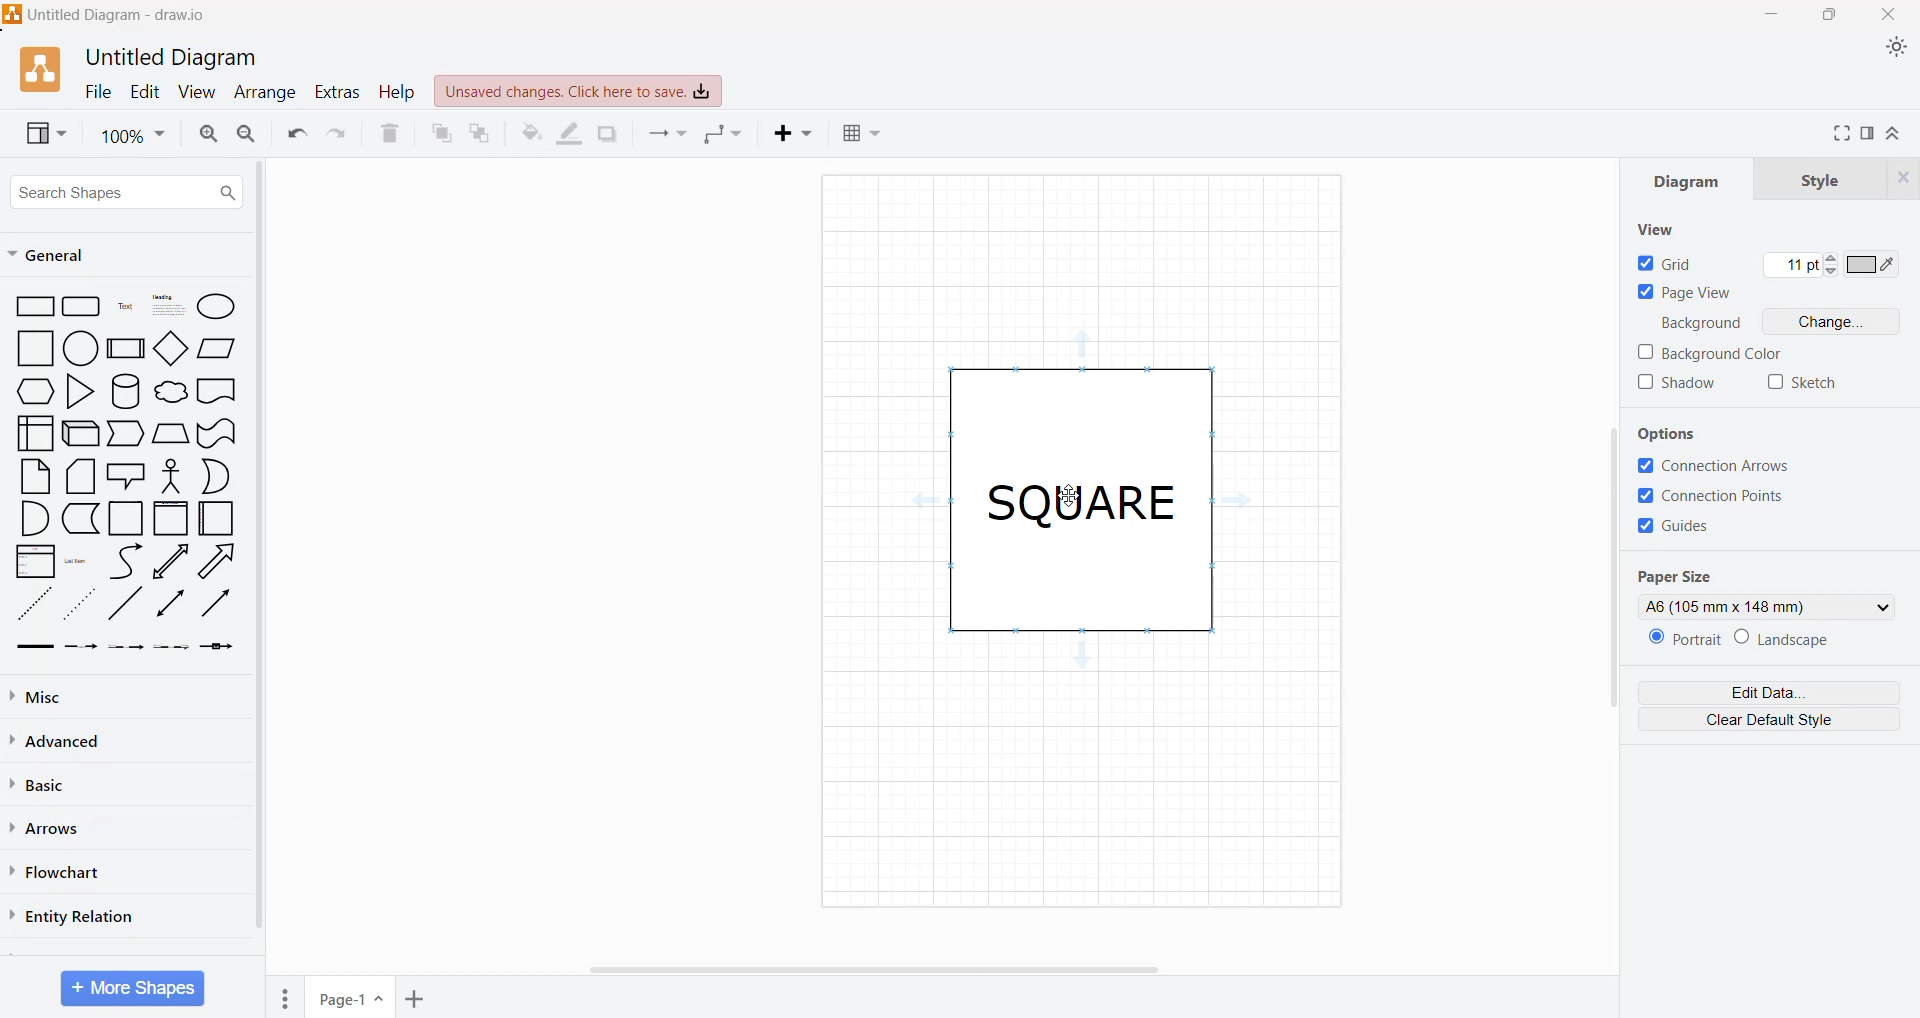  I want to click on View, so click(49, 135).